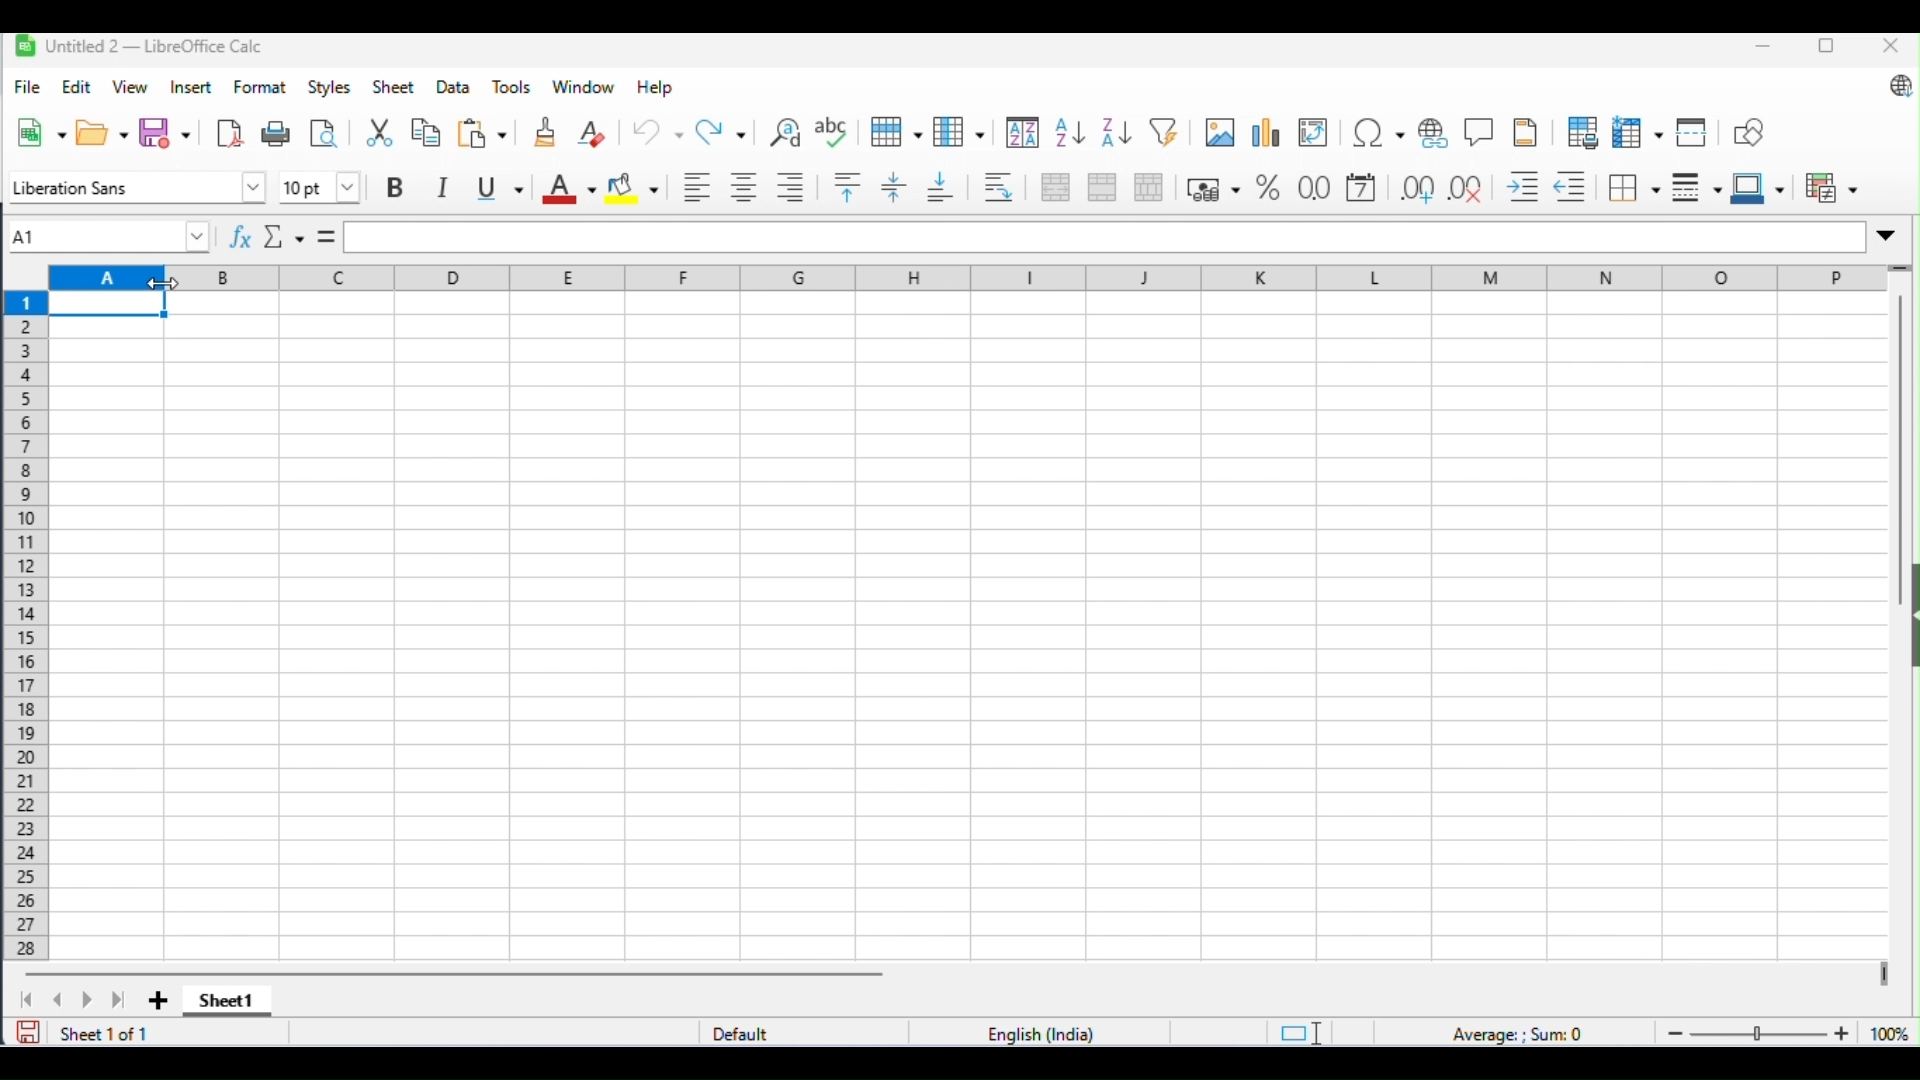 This screenshot has height=1080, width=1920. I want to click on bold, so click(395, 187).